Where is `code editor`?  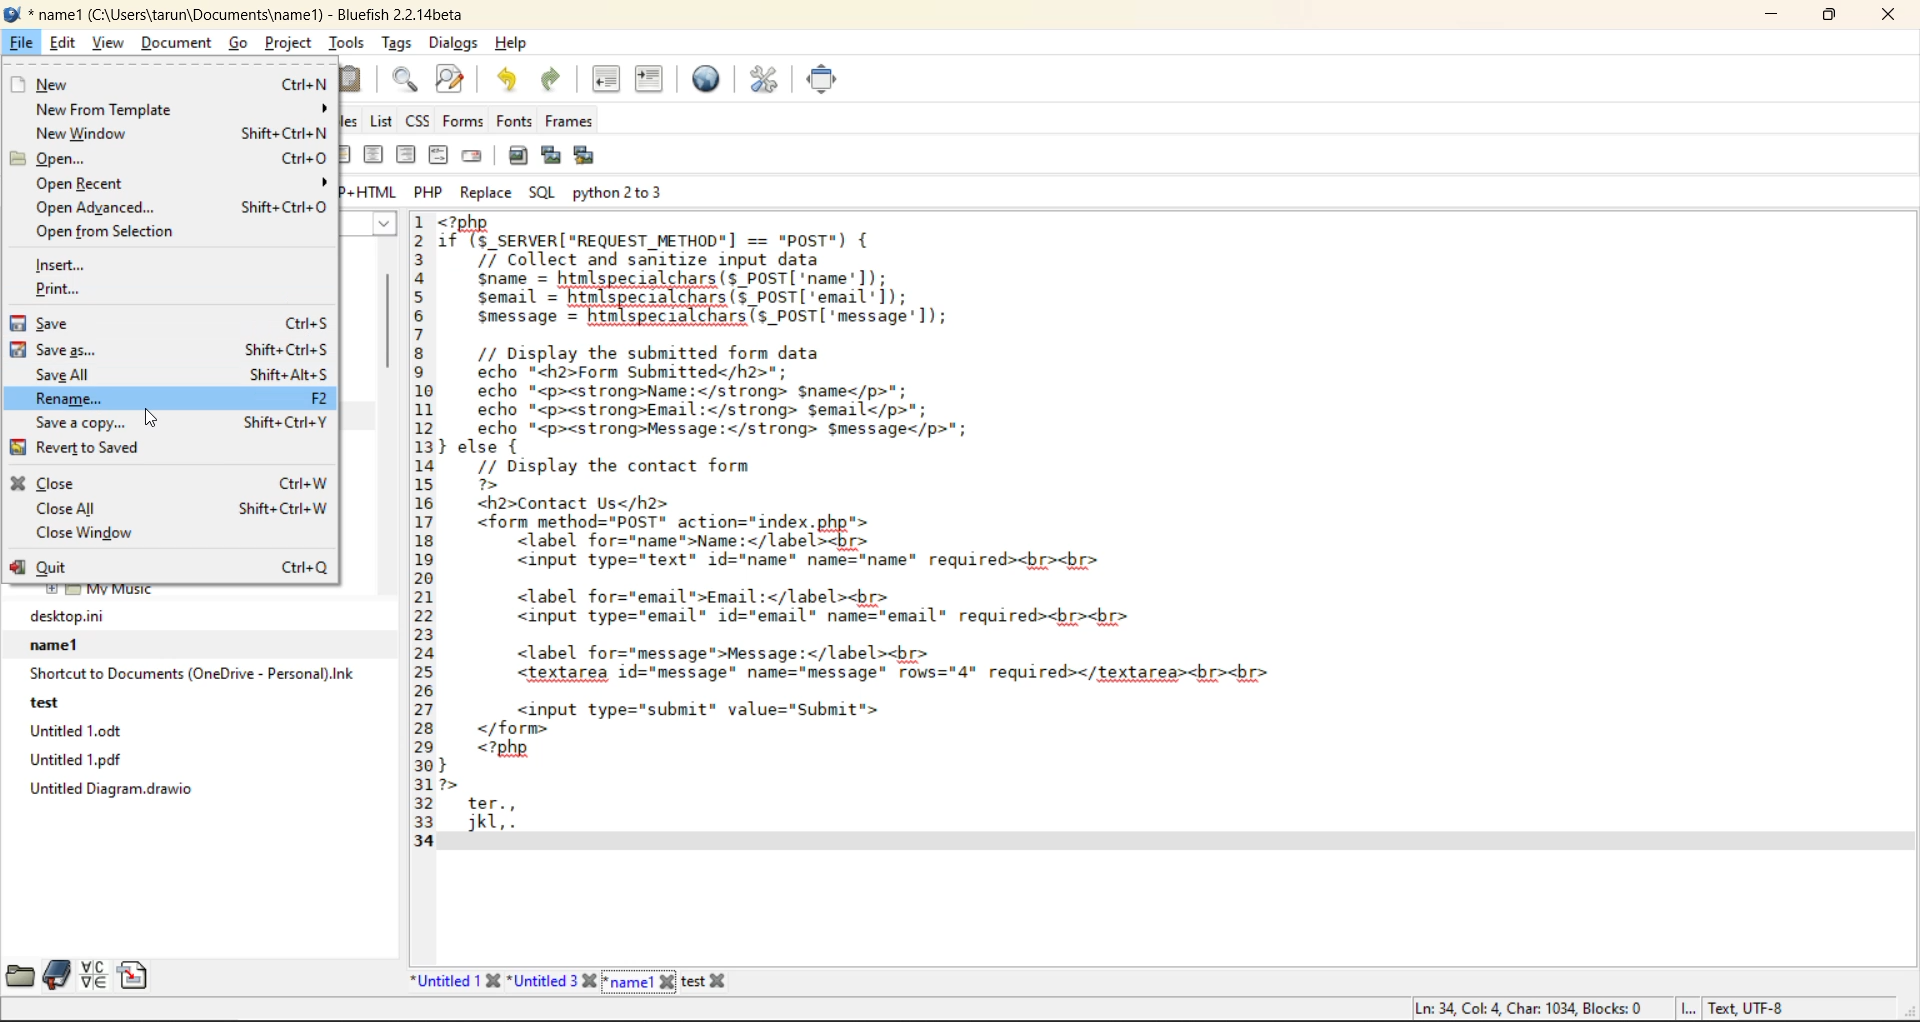 code editor is located at coordinates (971, 536).